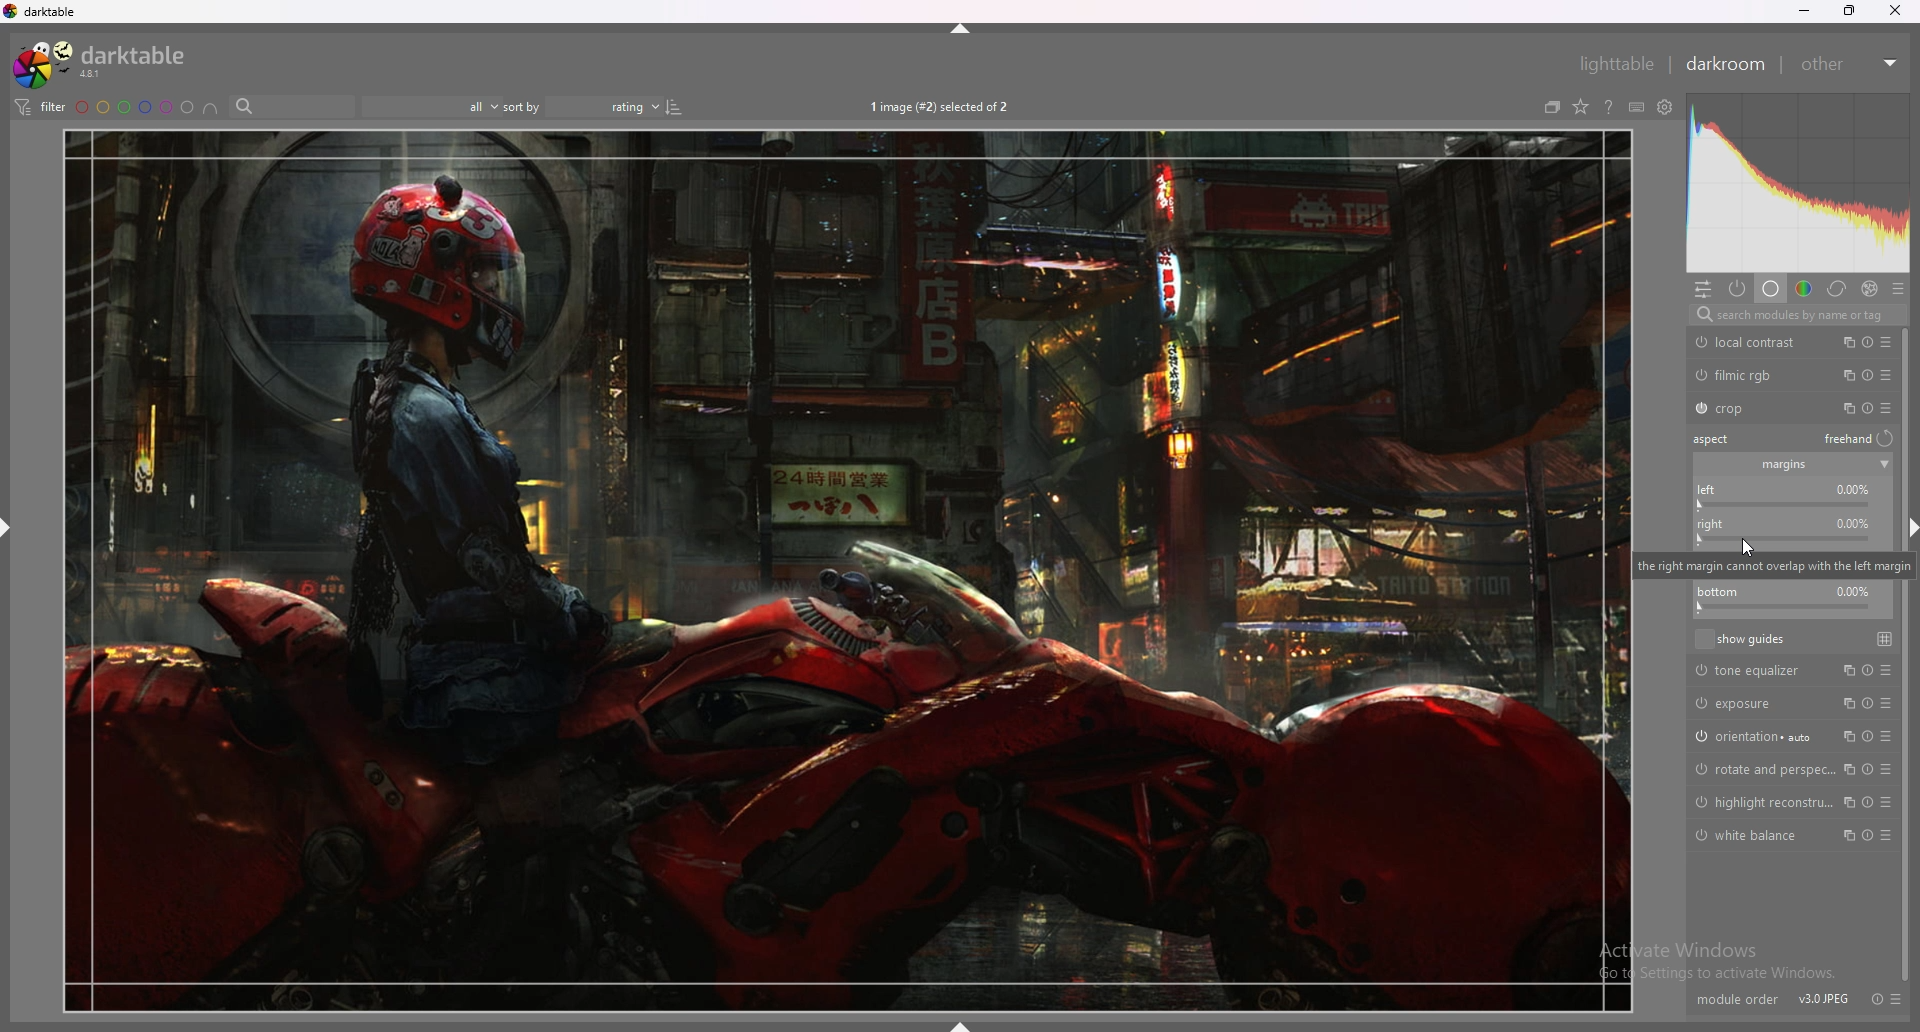 This screenshot has height=1032, width=1920. Describe the element at coordinates (1796, 315) in the screenshot. I see `search modules` at that location.